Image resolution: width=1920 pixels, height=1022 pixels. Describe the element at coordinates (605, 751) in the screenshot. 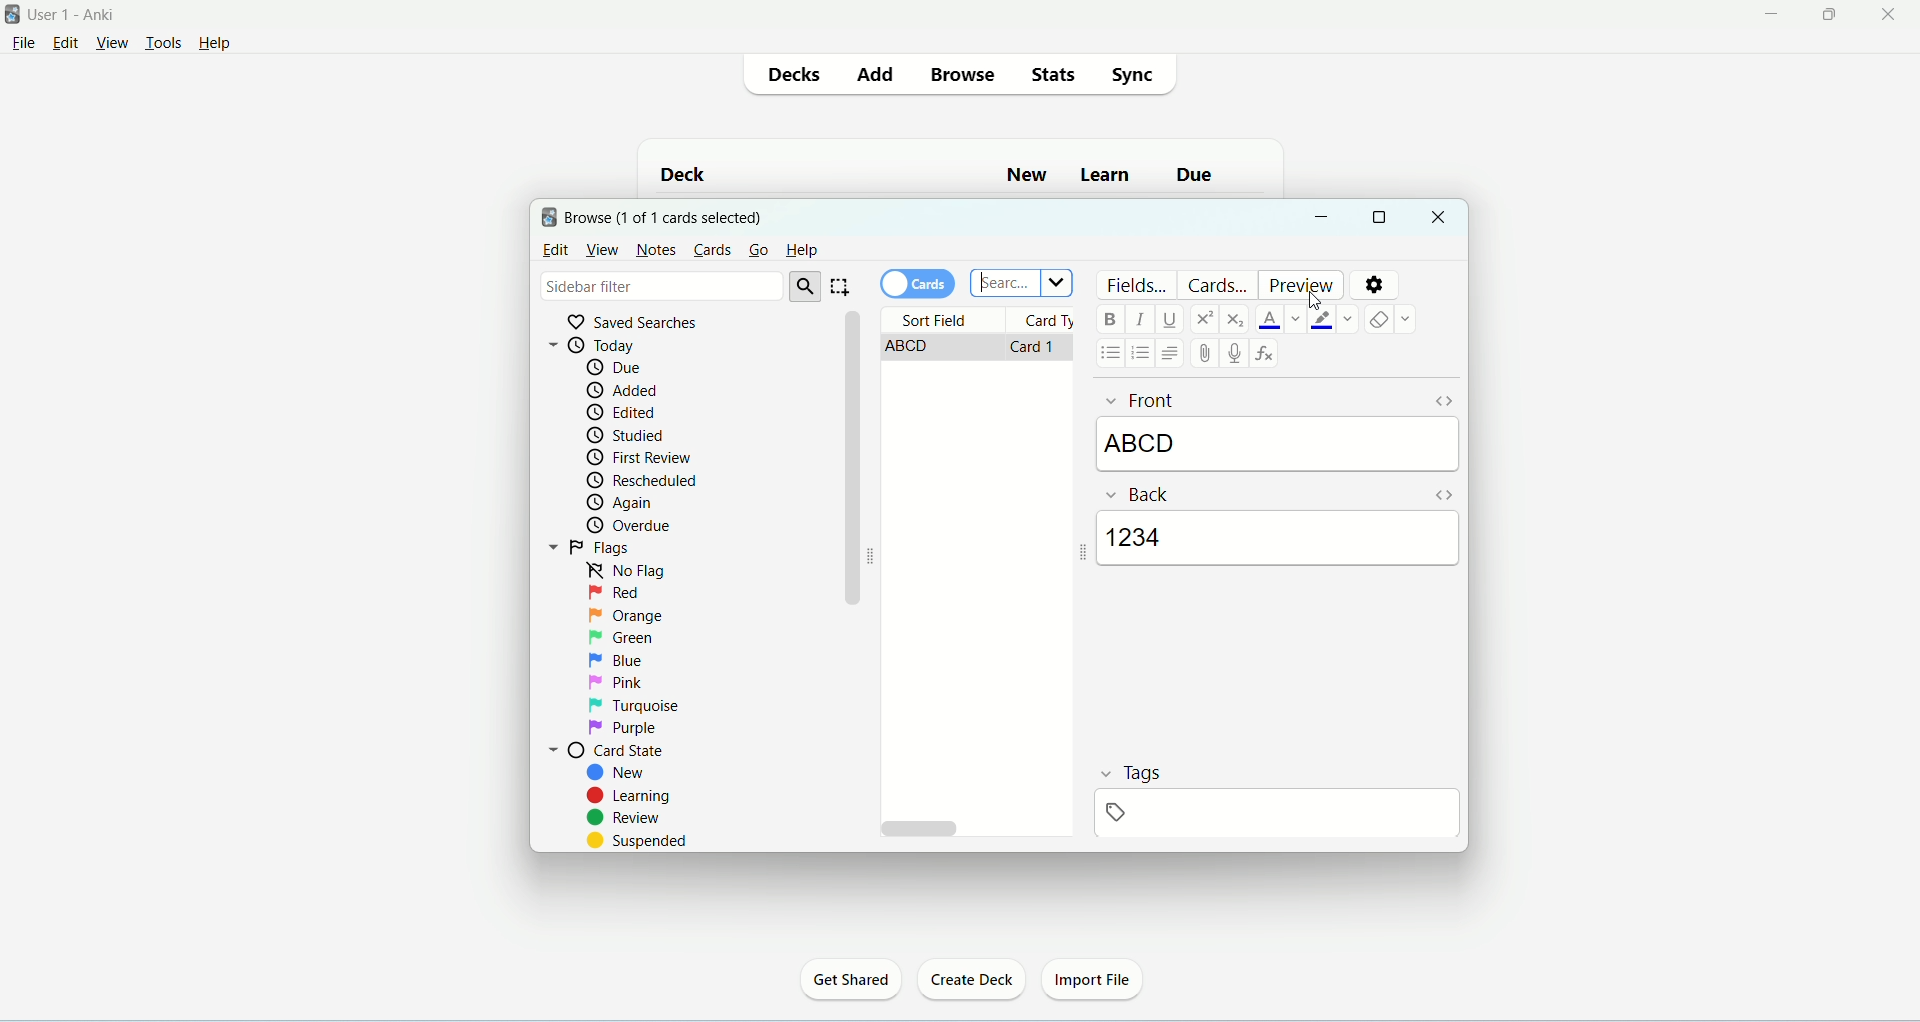

I see `card state` at that location.